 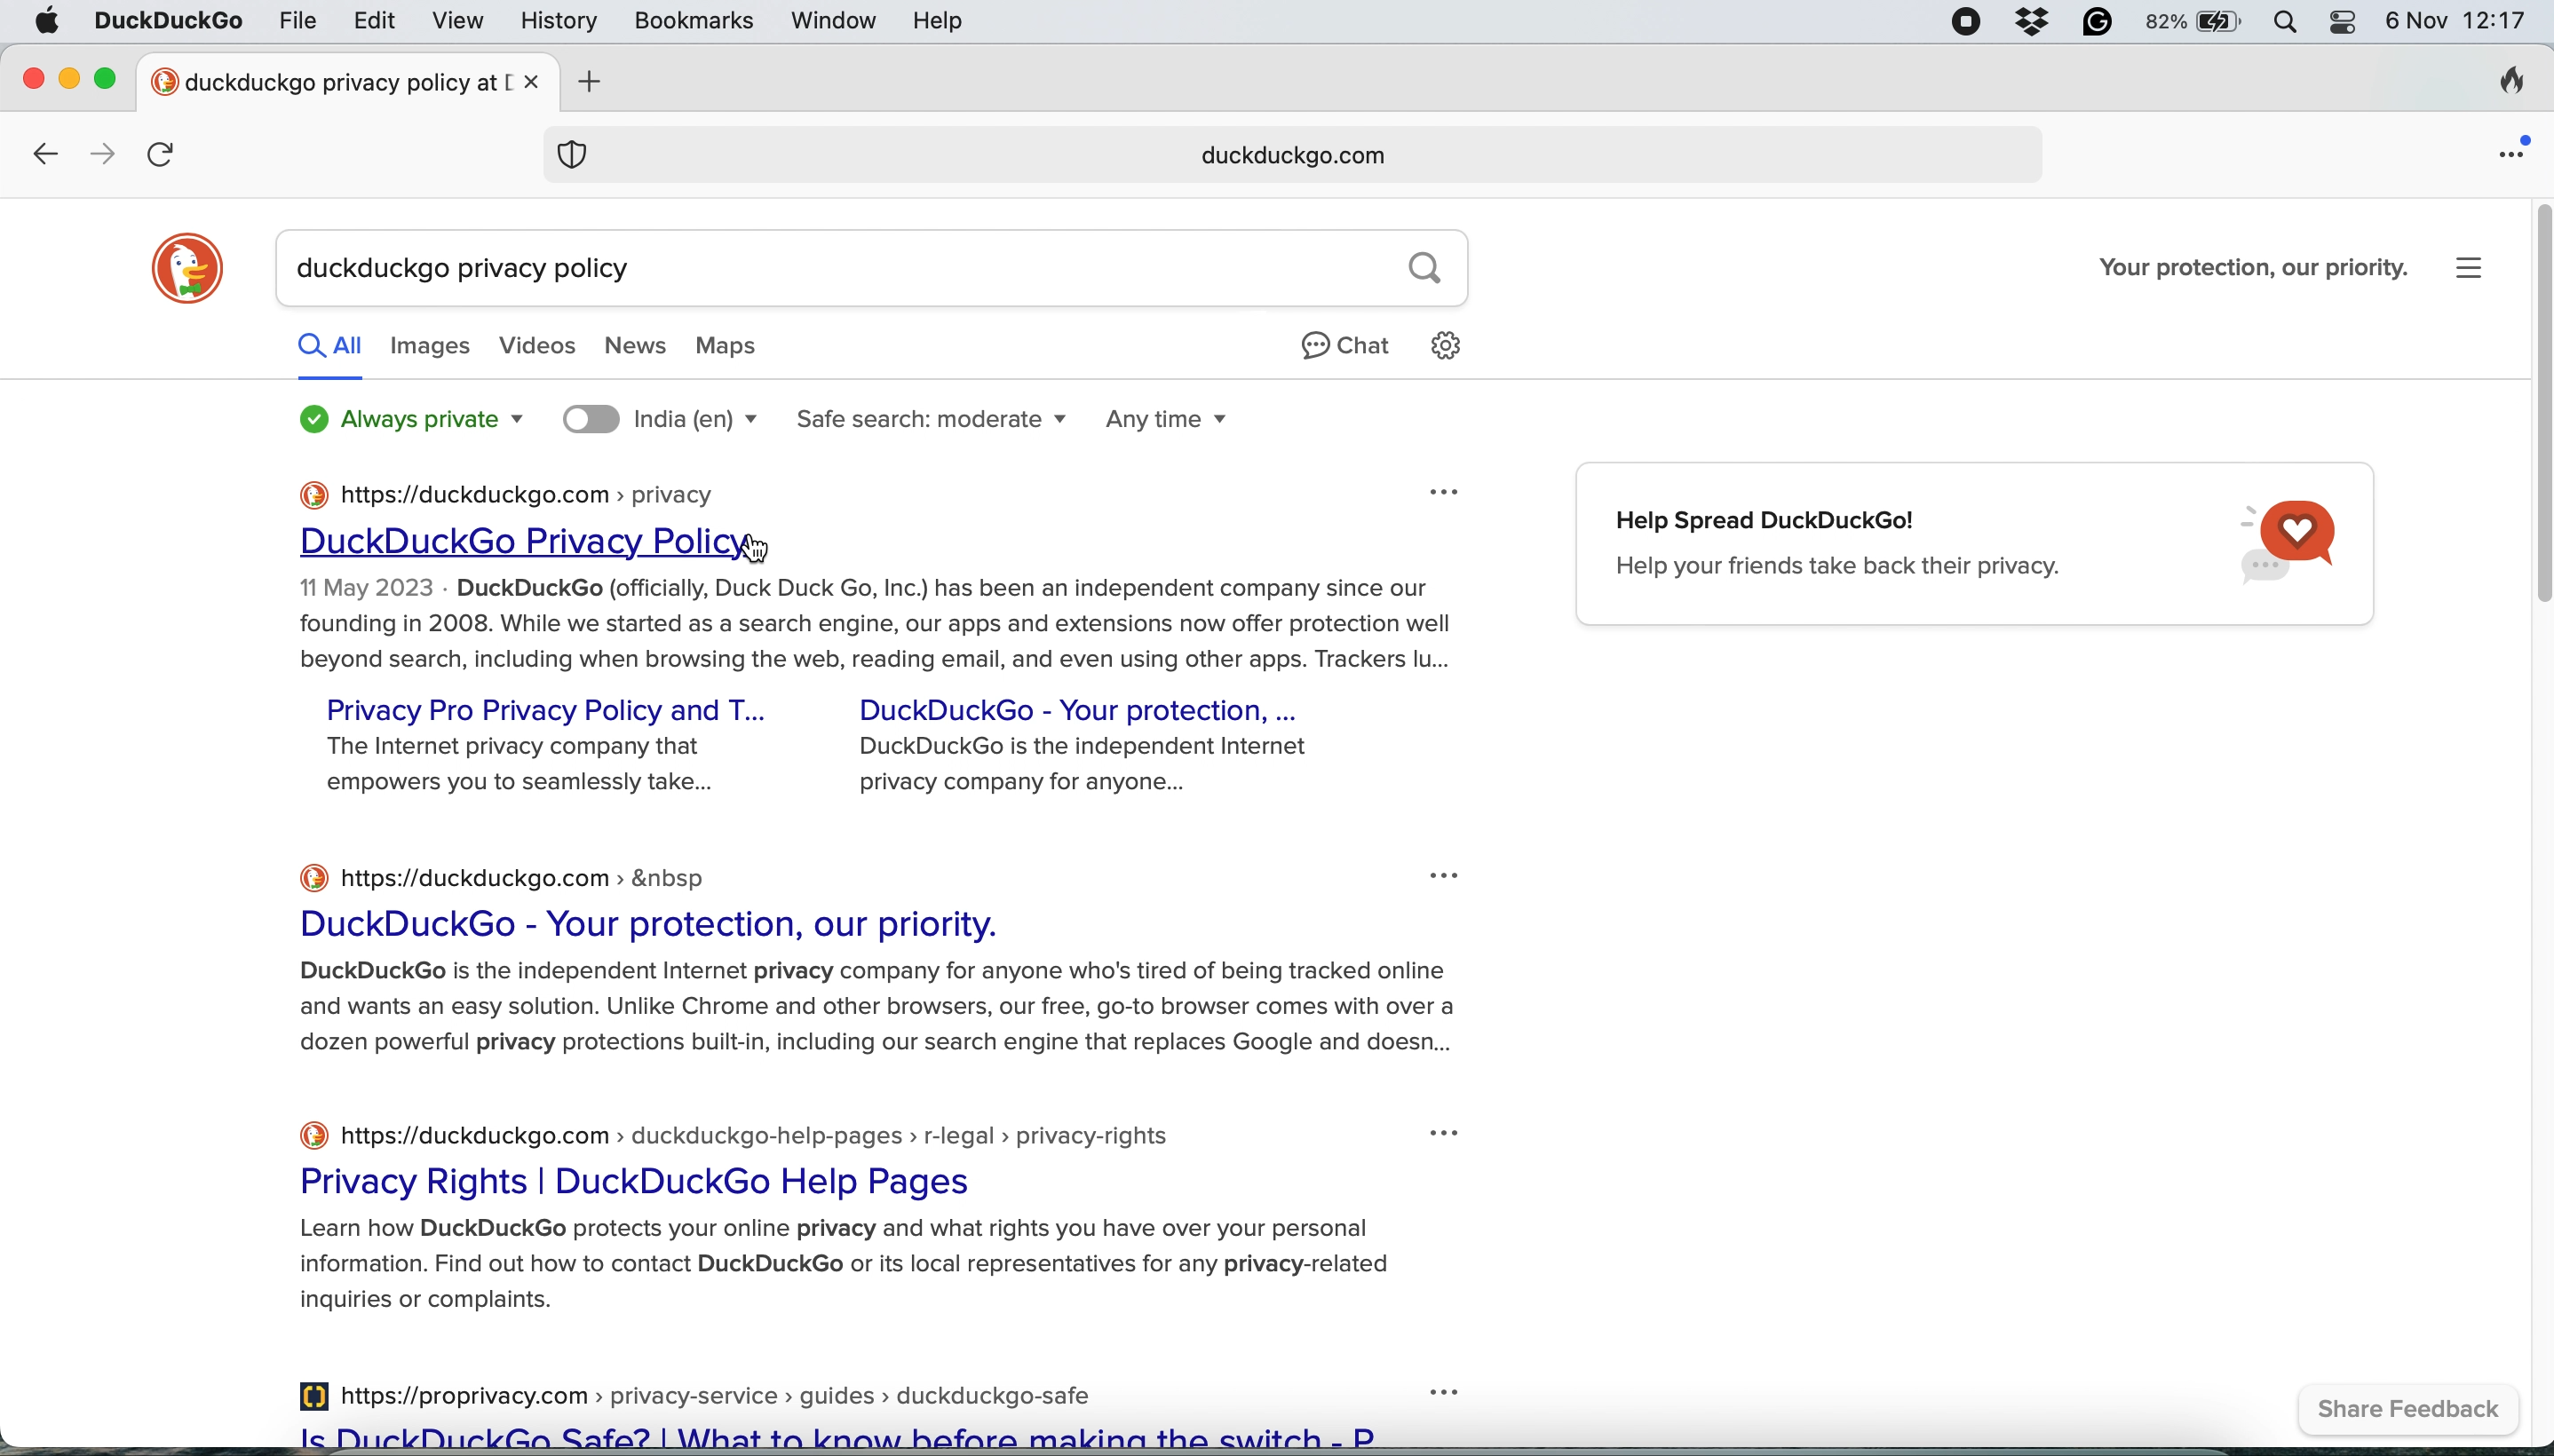 What do you see at coordinates (95, 153) in the screenshot?
I see `go forward` at bounding box center [95, 153].